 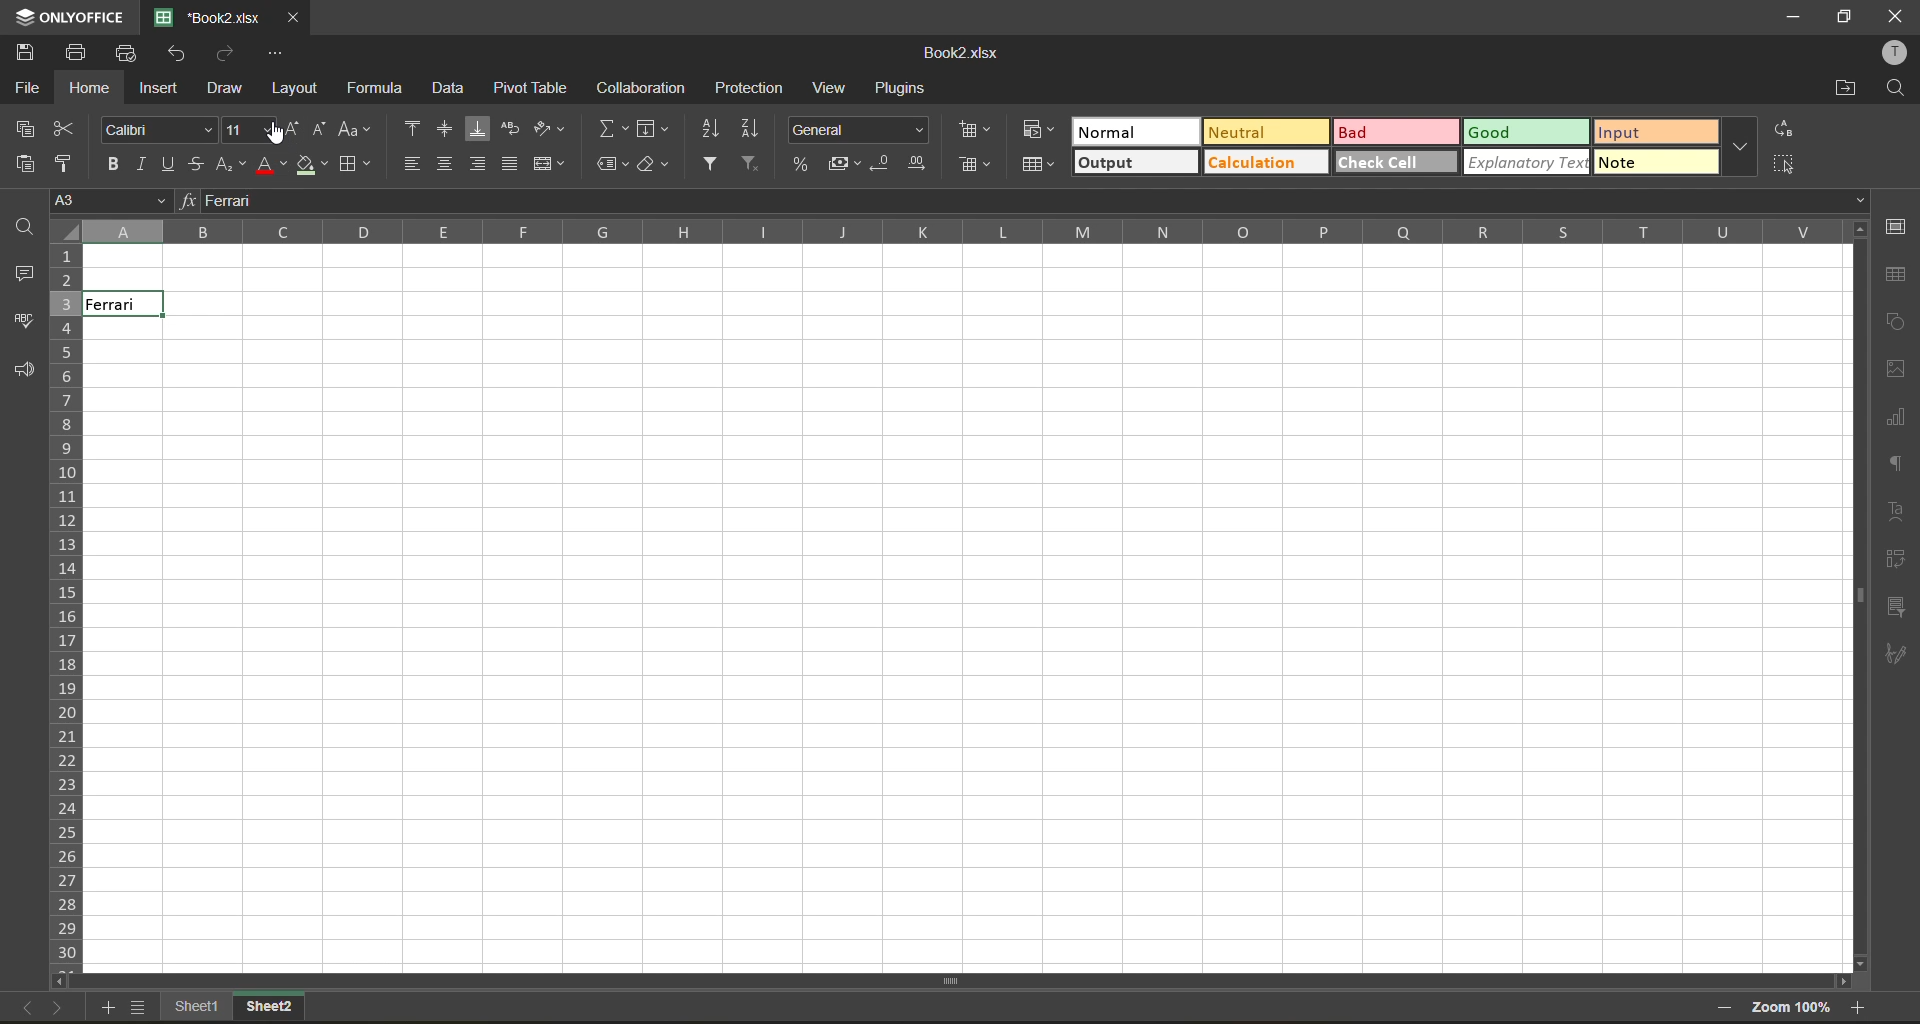 I want to click on data, so click(x=450, y=87).